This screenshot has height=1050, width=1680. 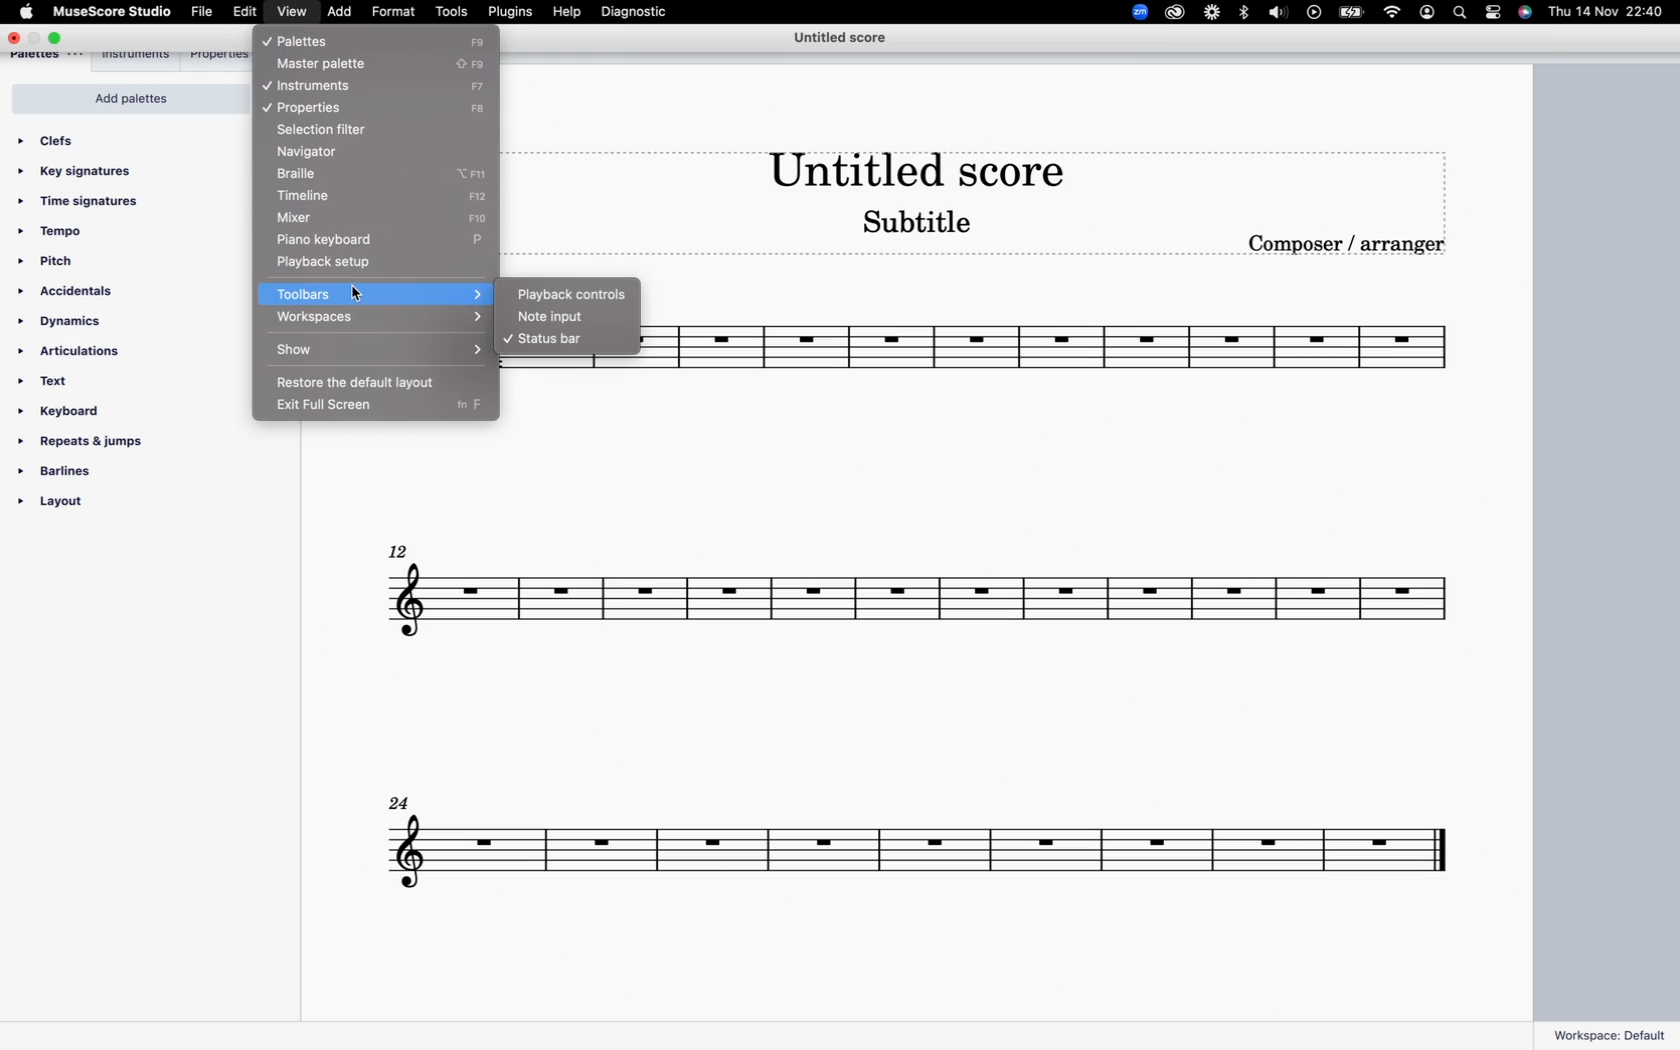 What do you see at coordinates (82, 320) in the screenshot?
I see `dynamics` at bounding box center [82, 320].